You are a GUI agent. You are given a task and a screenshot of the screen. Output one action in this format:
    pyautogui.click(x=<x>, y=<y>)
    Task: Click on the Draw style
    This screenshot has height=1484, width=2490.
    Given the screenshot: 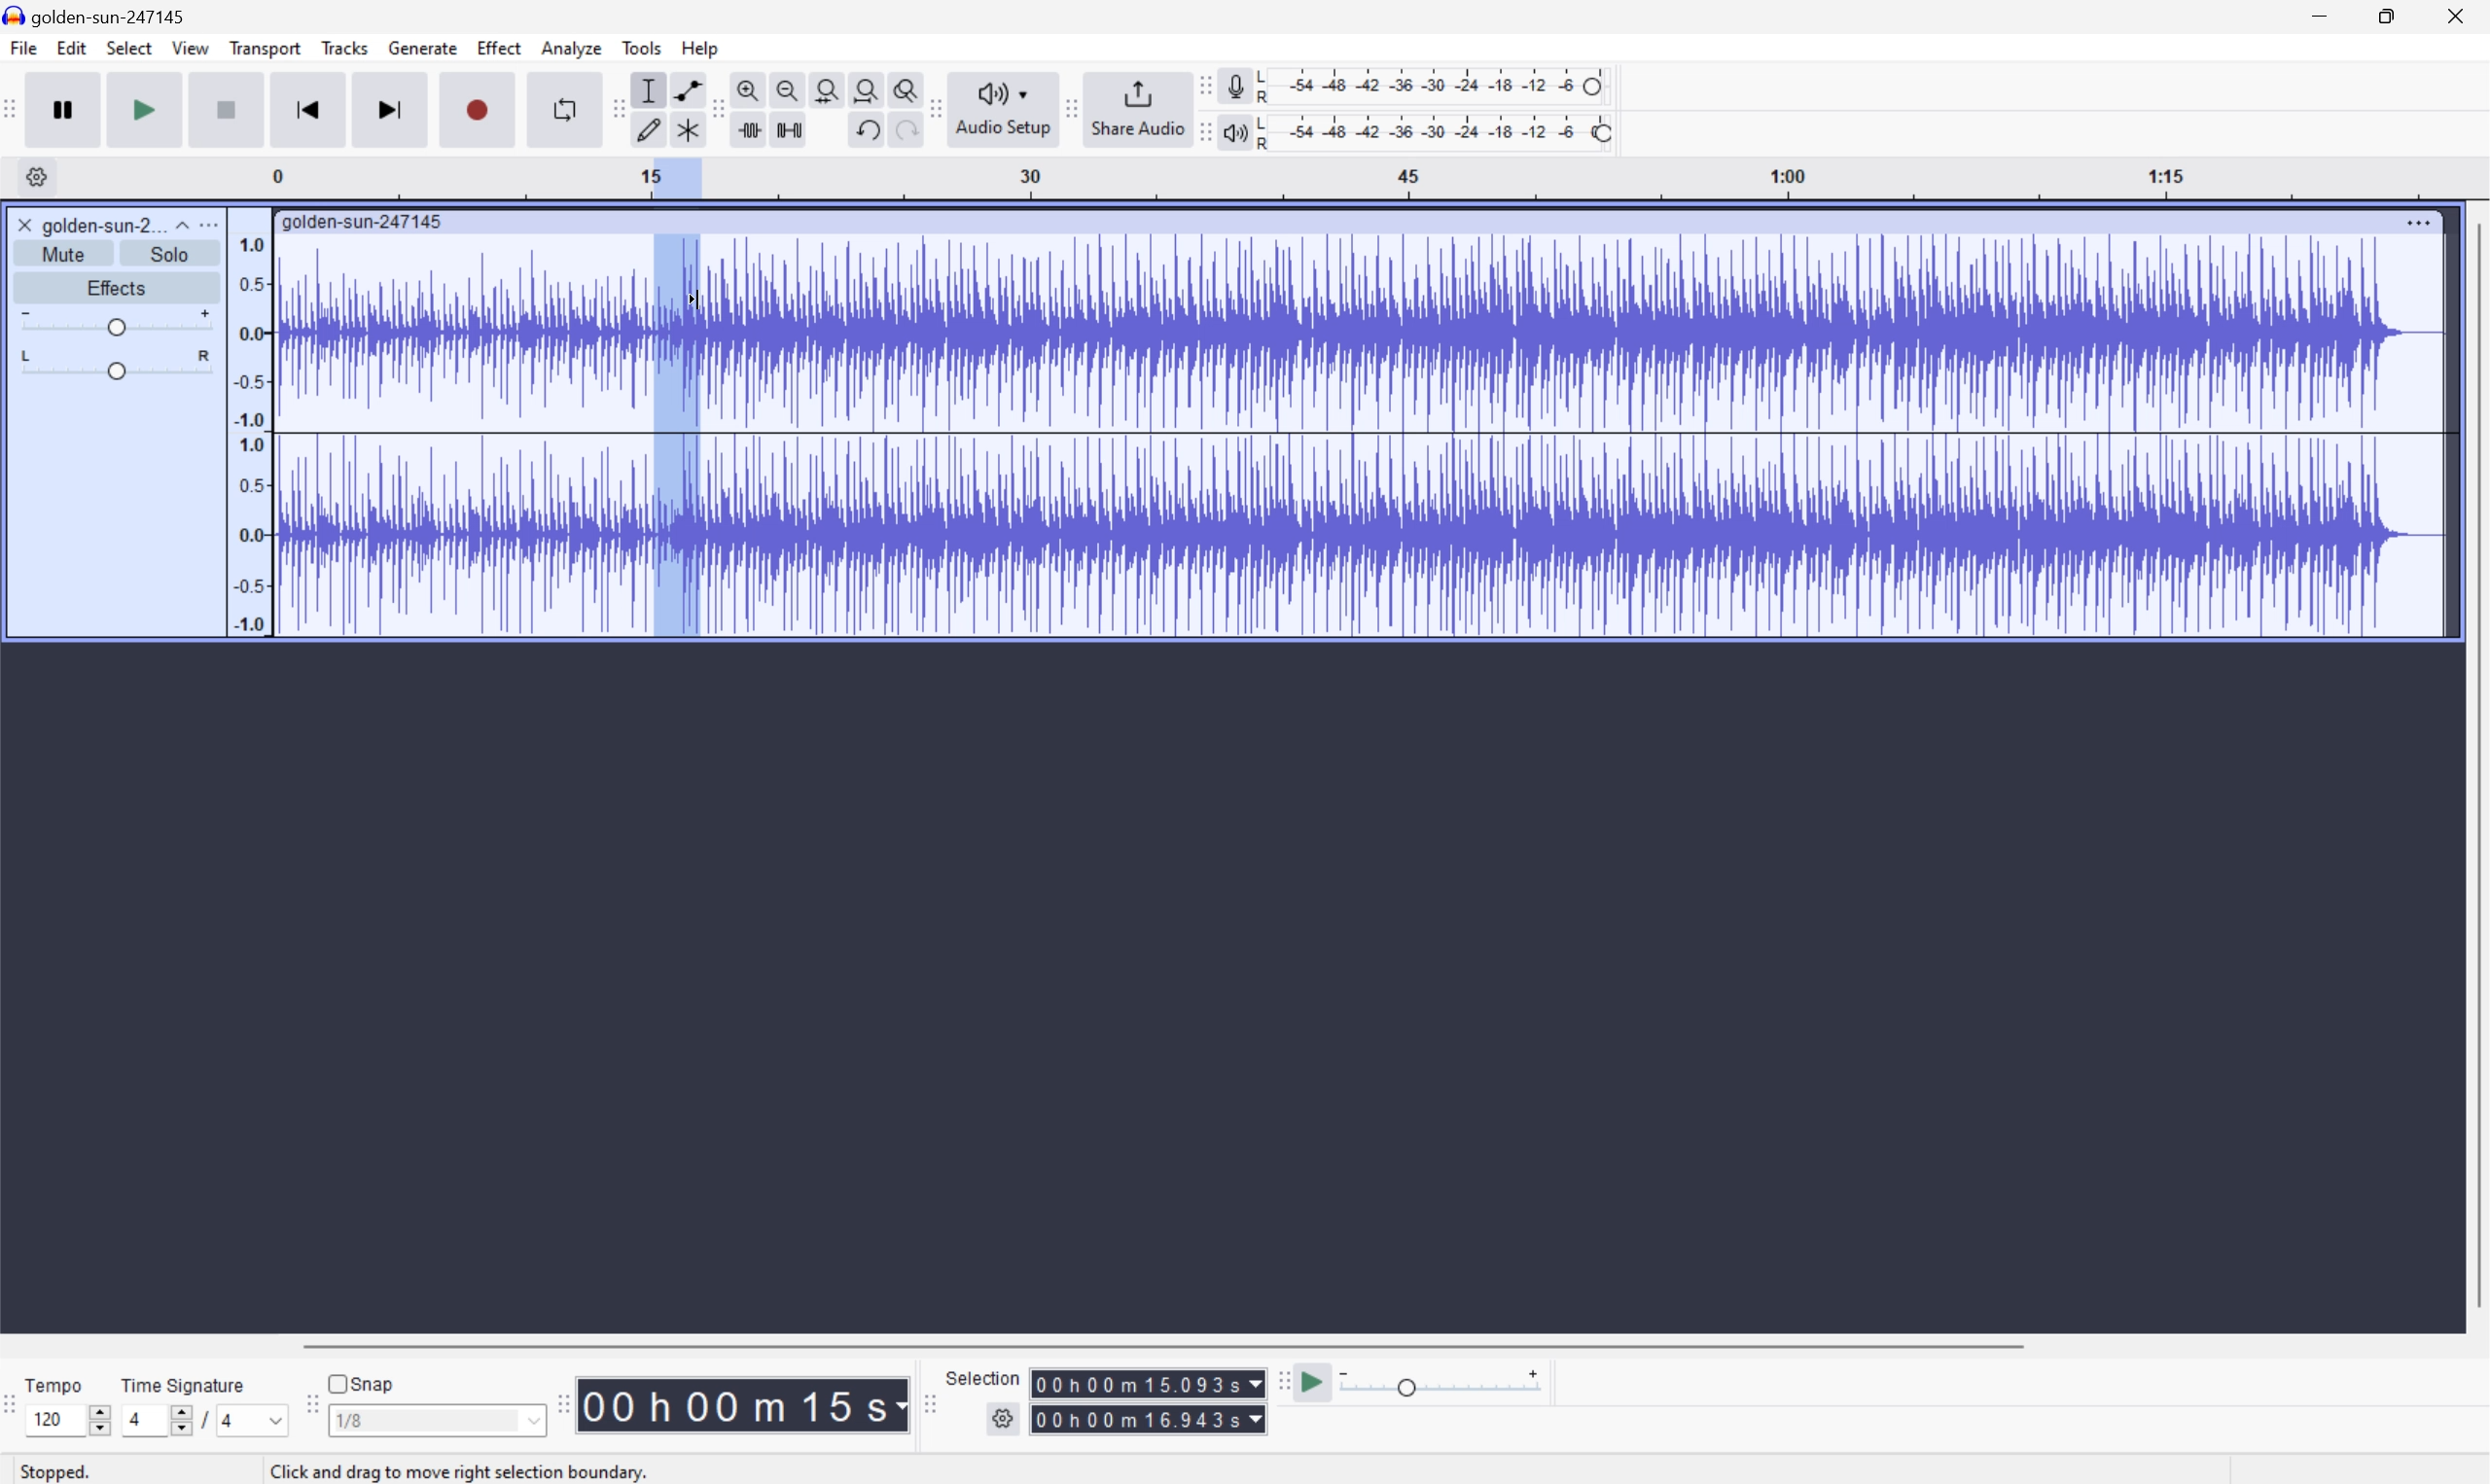 What is the action you would take?
    pyautogui.click(x=651, y=127)
    